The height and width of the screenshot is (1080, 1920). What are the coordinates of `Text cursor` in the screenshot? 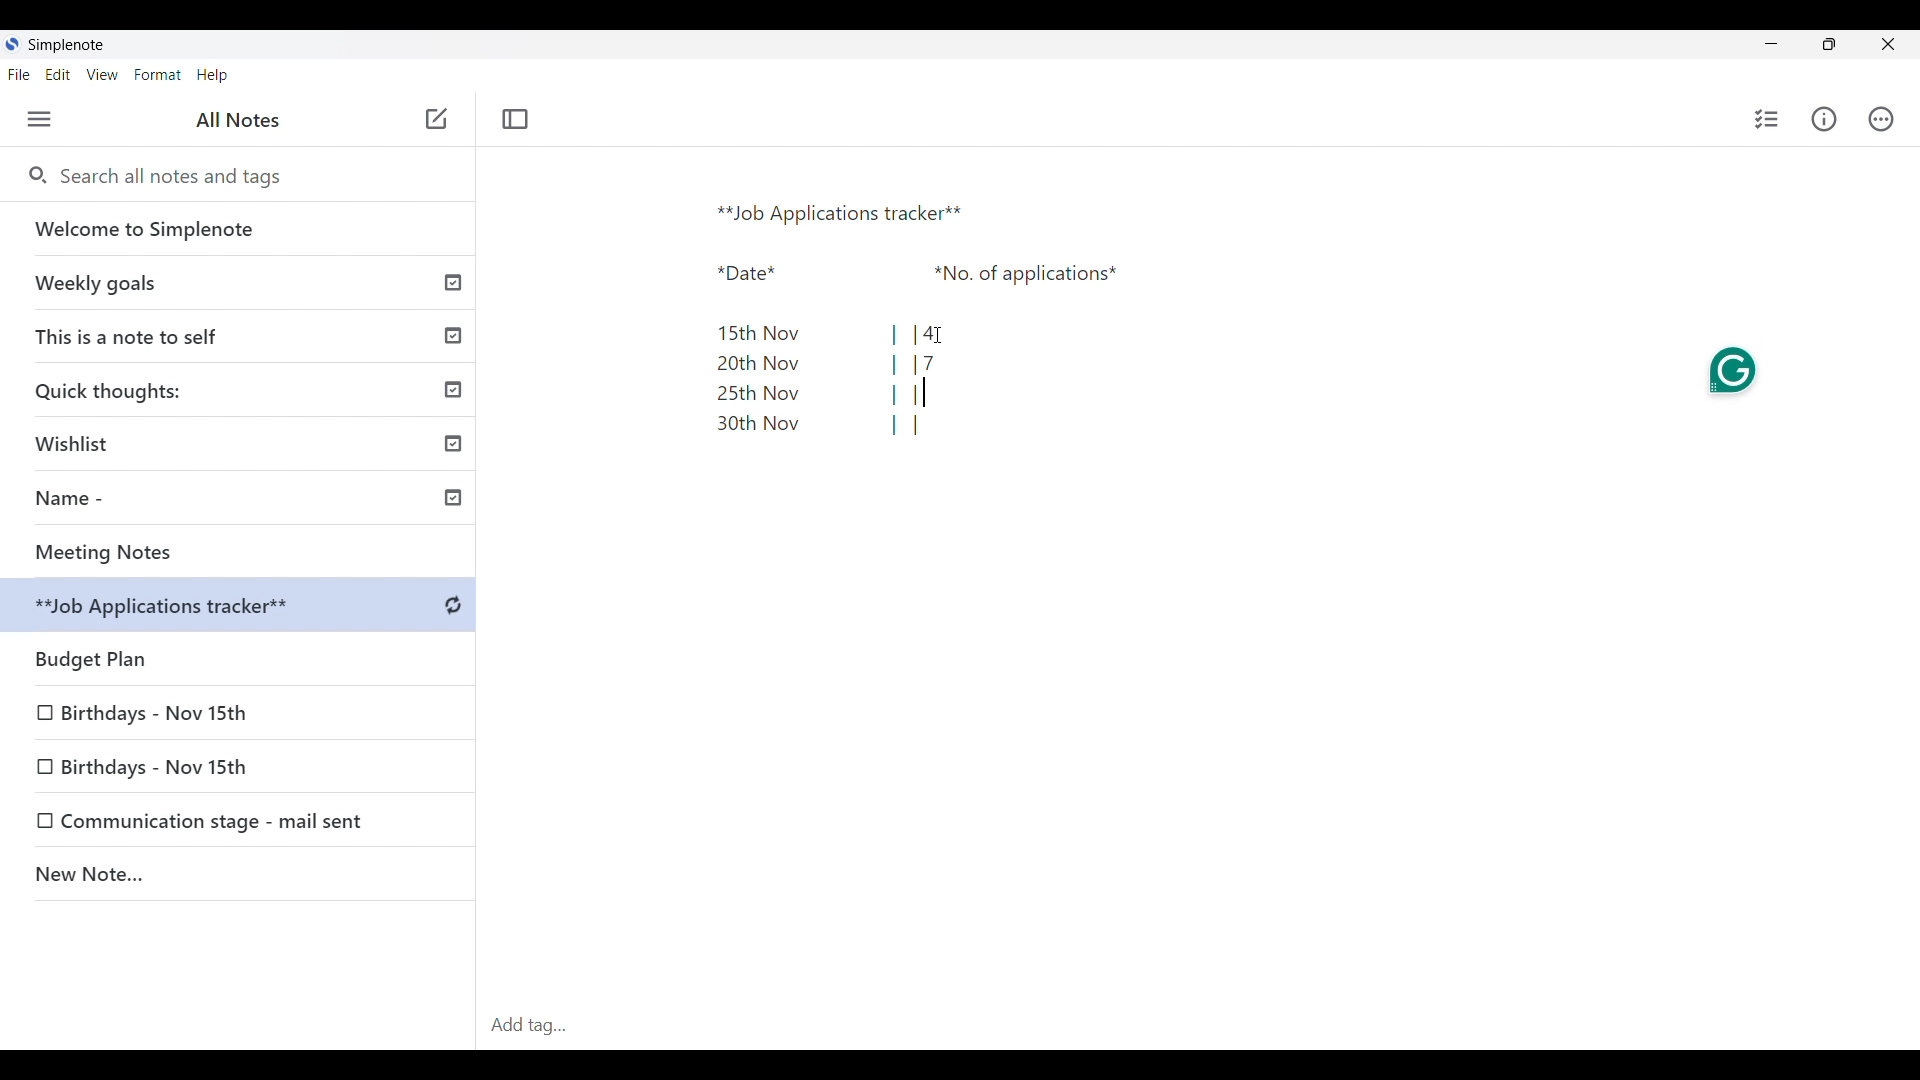 It's located at (924, 392).